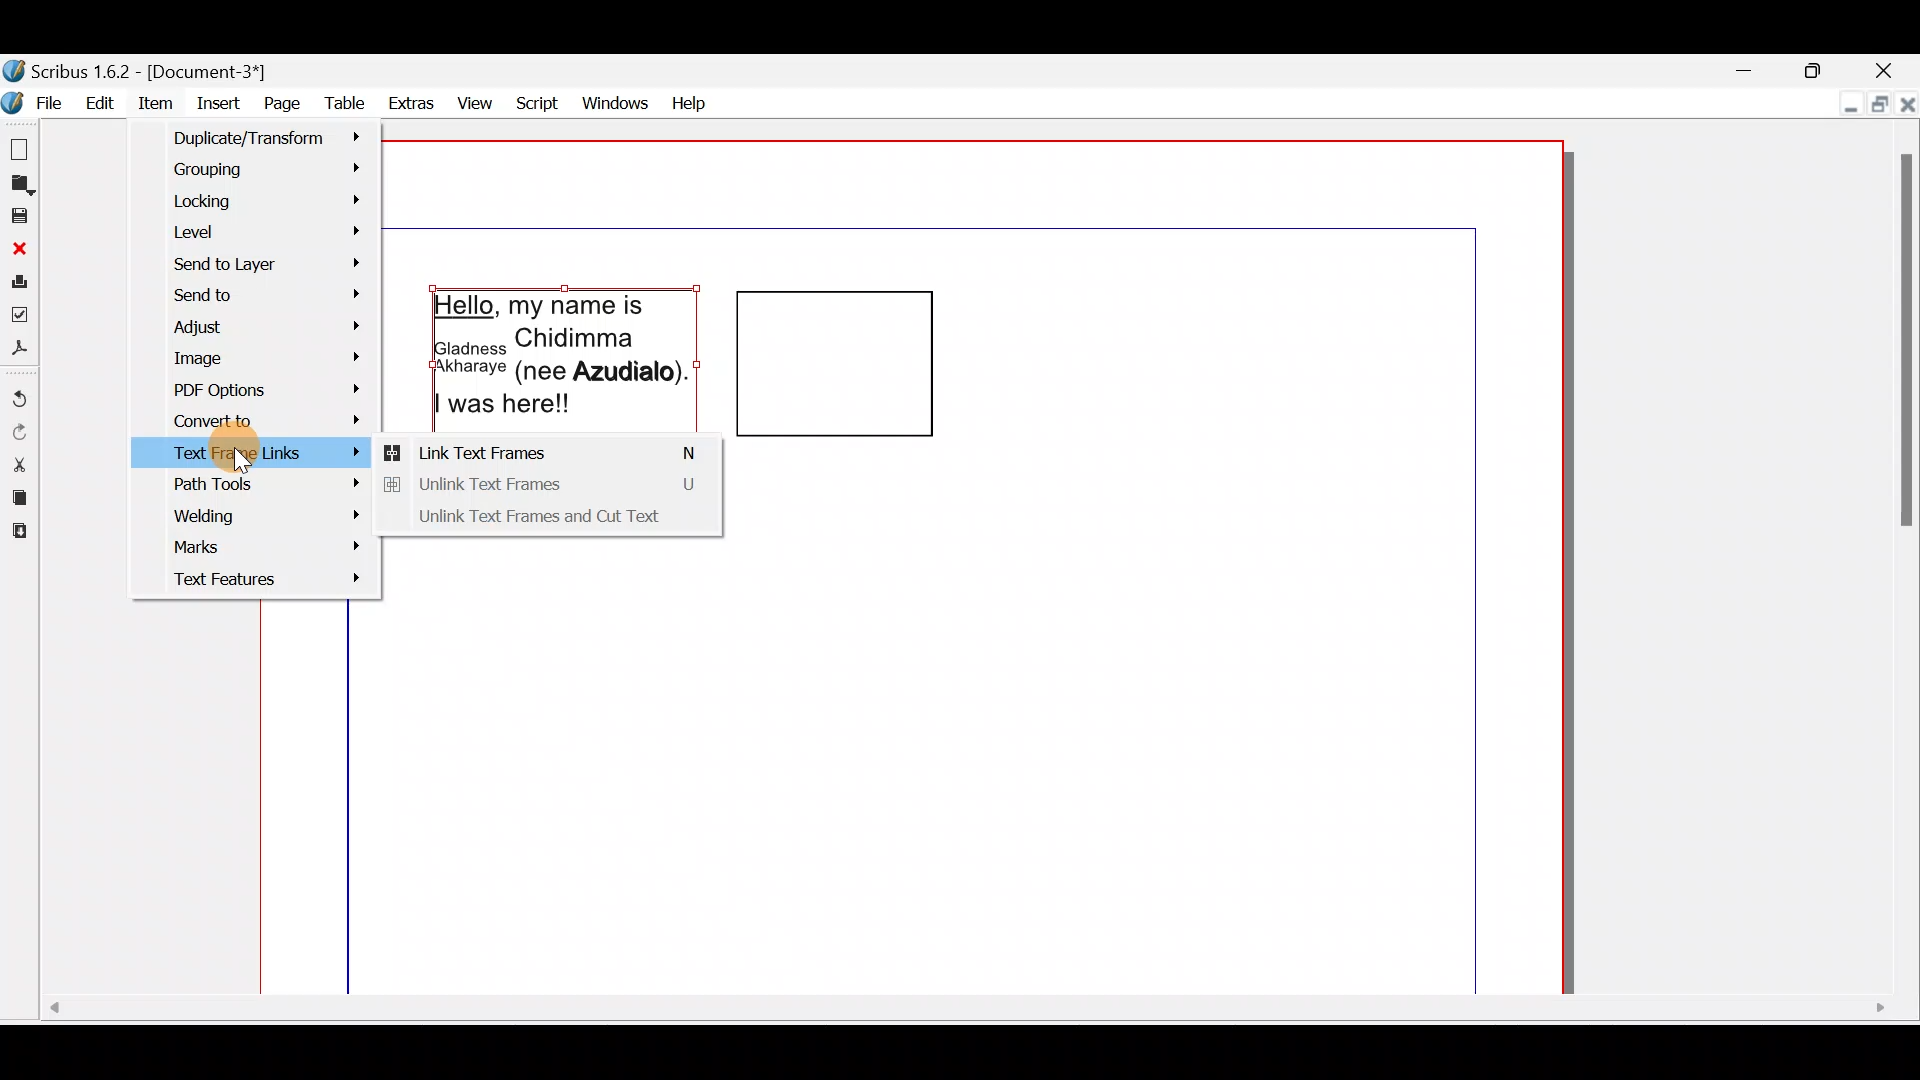  I want to click on Unlink text frames and cut text, so click(555, 522).